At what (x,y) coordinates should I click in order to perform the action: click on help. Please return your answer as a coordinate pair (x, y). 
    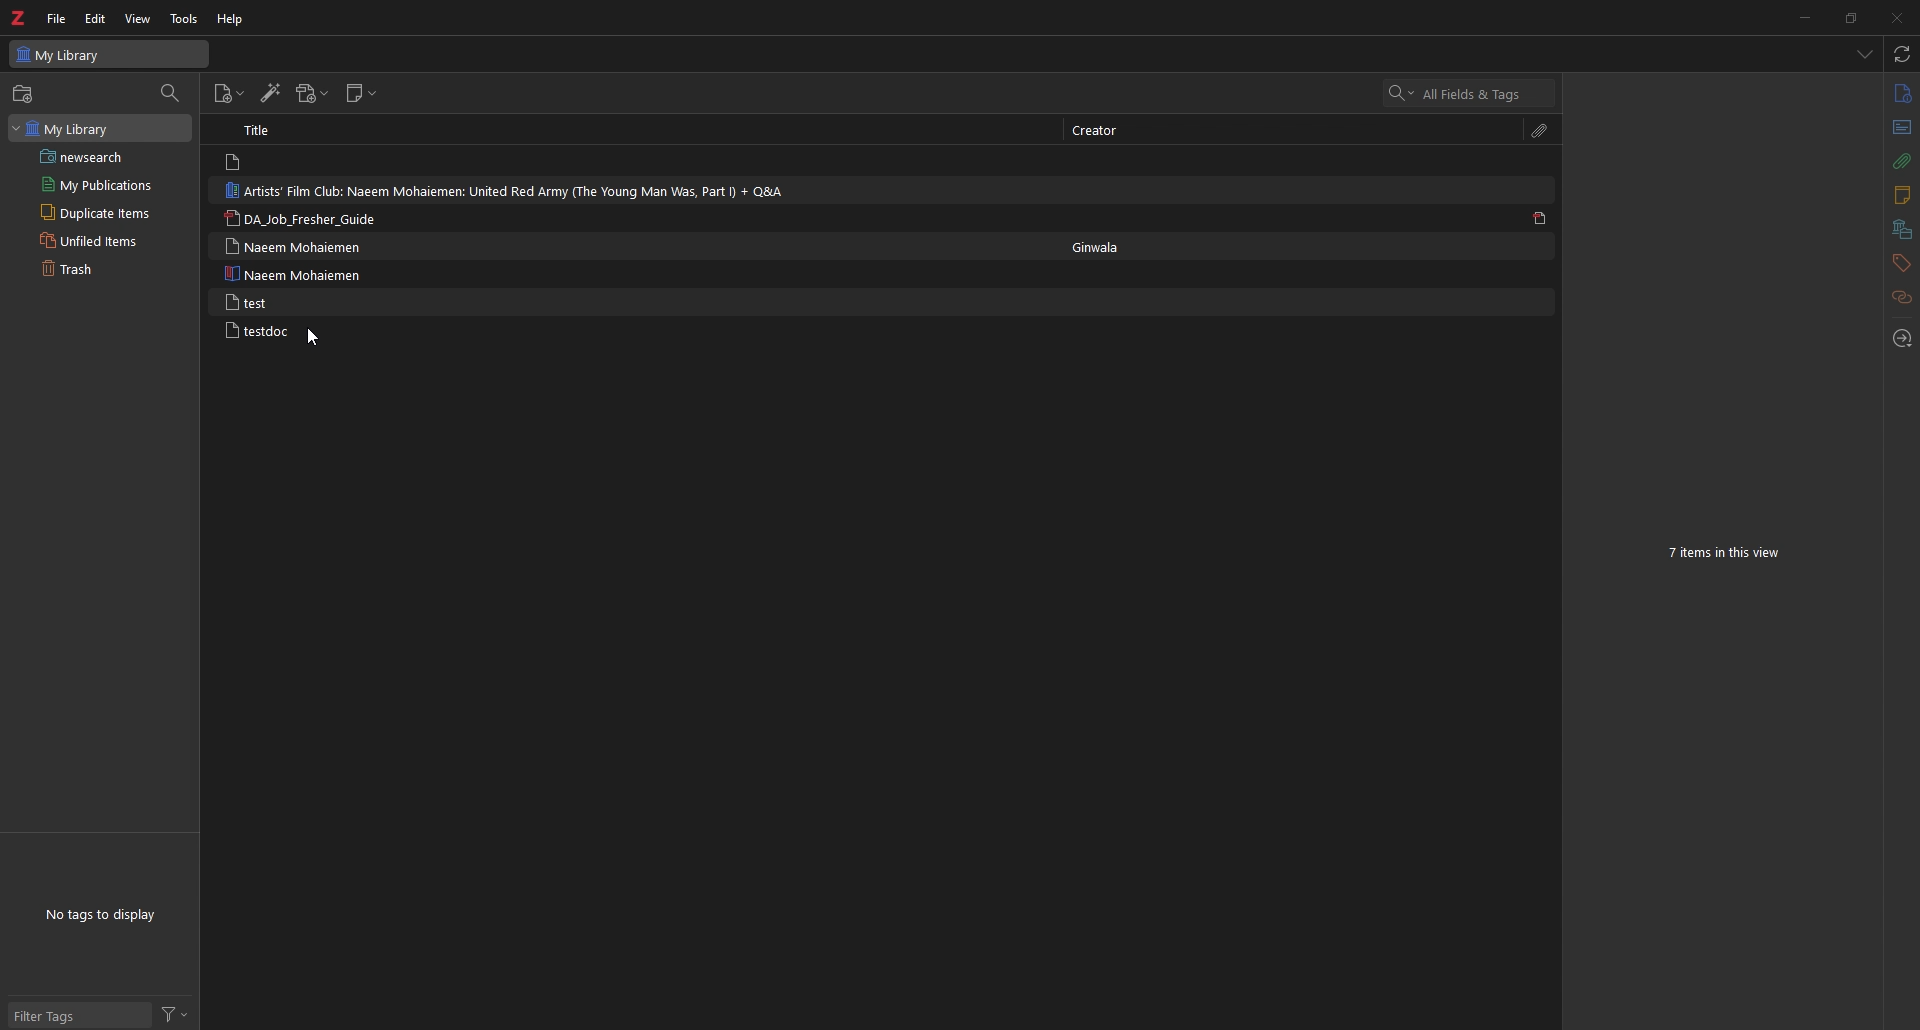
    Looking at the image, I should click on (231, 19).